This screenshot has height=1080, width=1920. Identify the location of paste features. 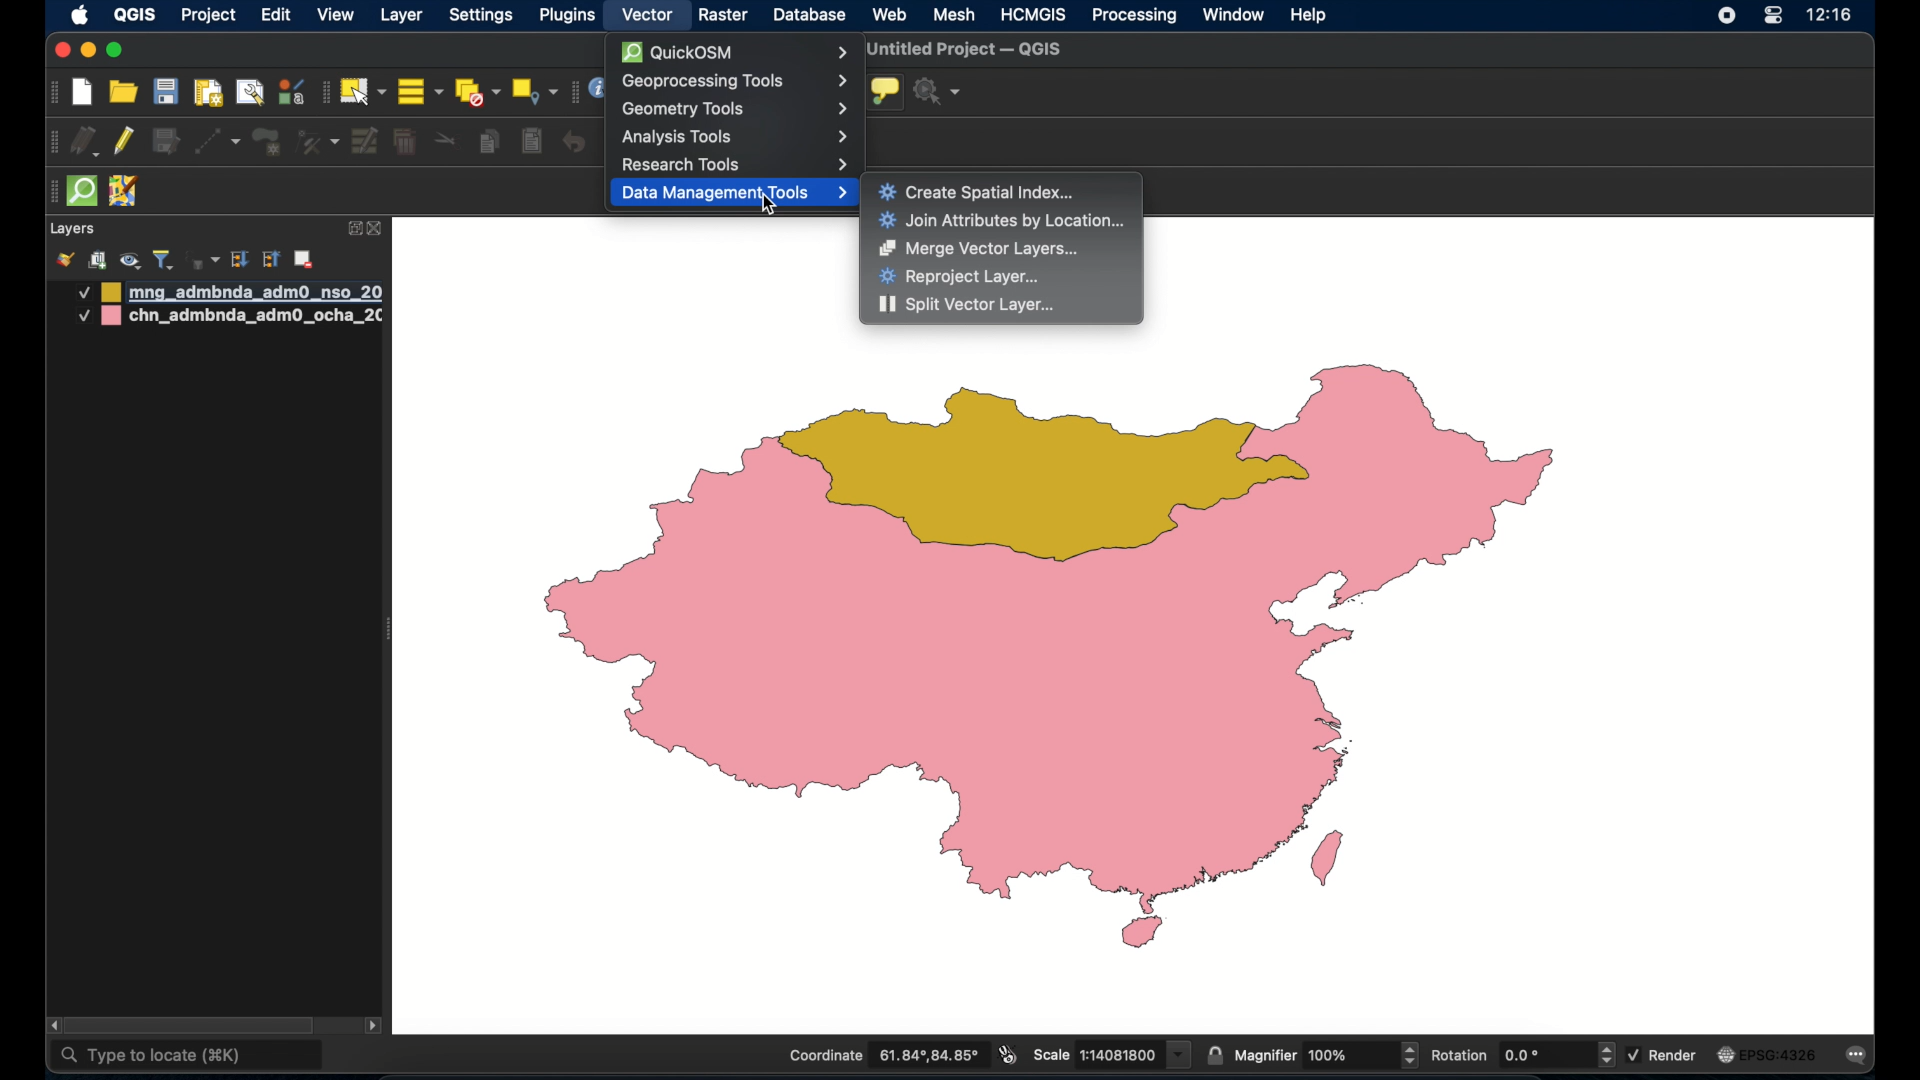
(530, 140).